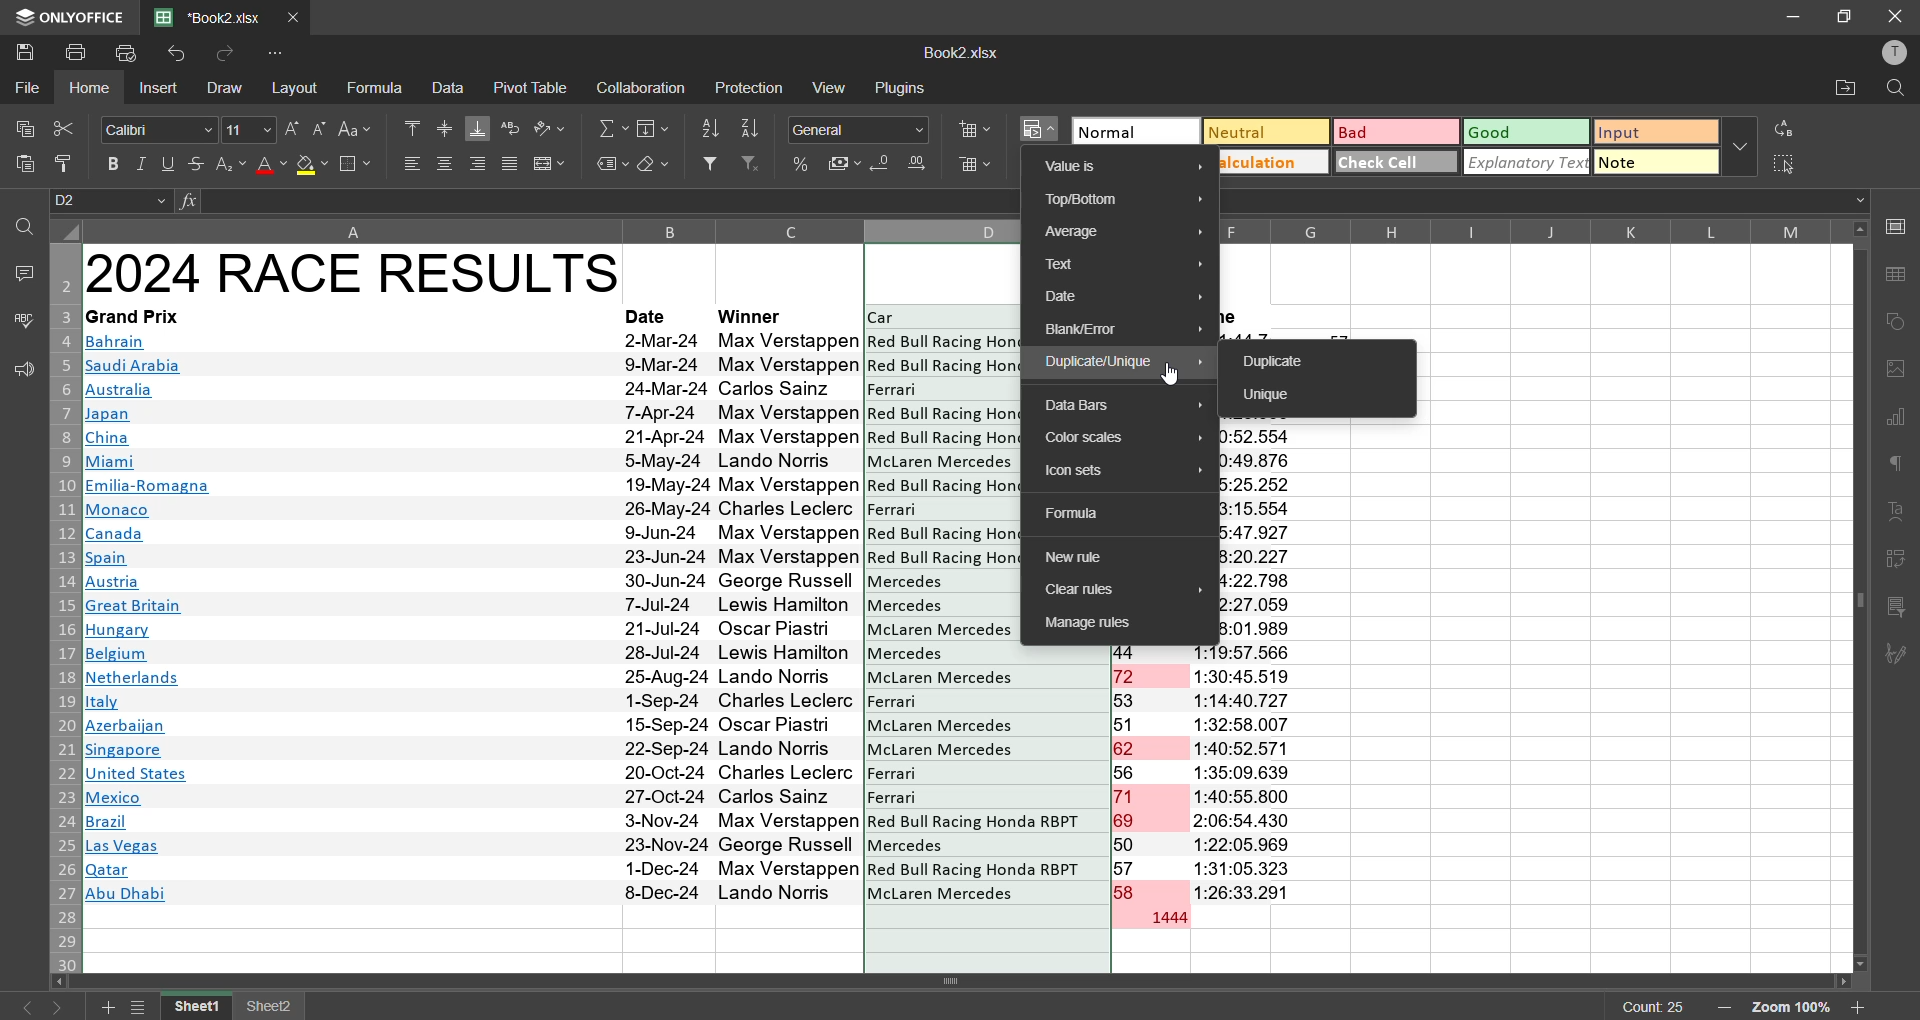 This screenshot has width=1920, height=1020. I want to click on comments, so click(22, 271).